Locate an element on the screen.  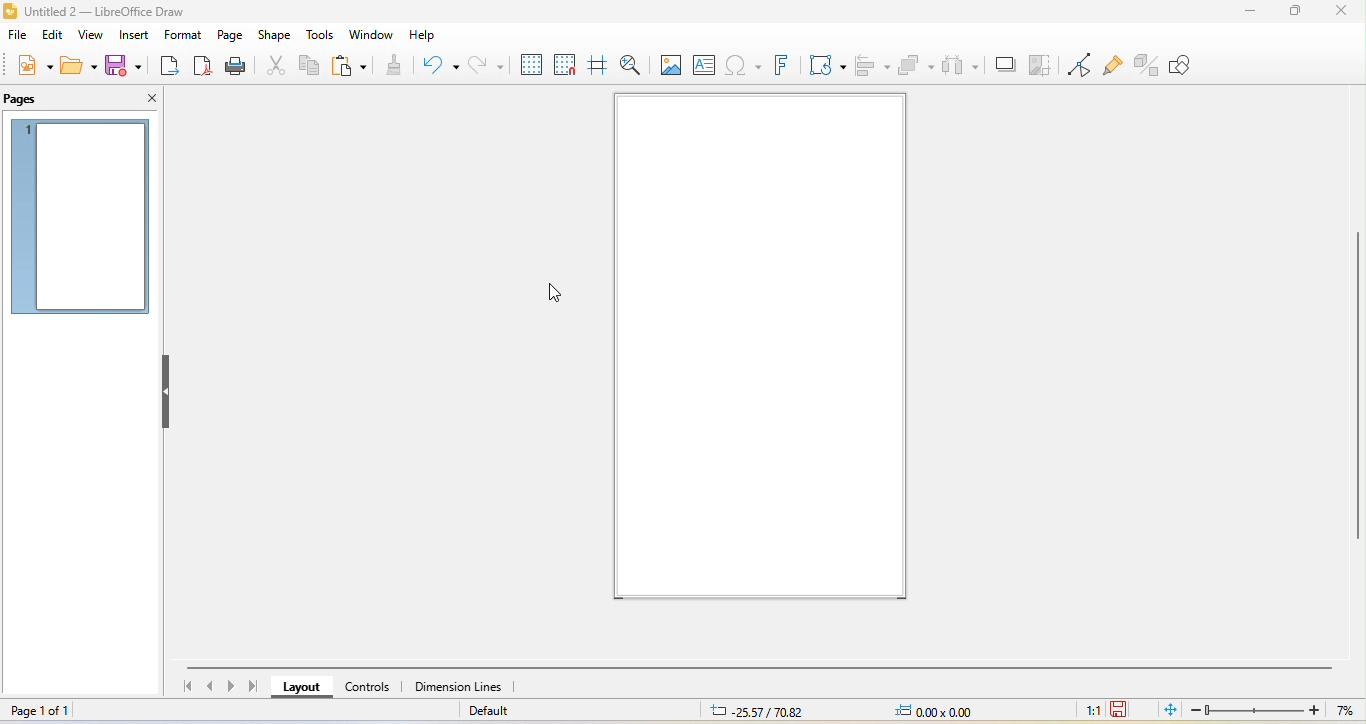
title is located at coordinates (122, 10).